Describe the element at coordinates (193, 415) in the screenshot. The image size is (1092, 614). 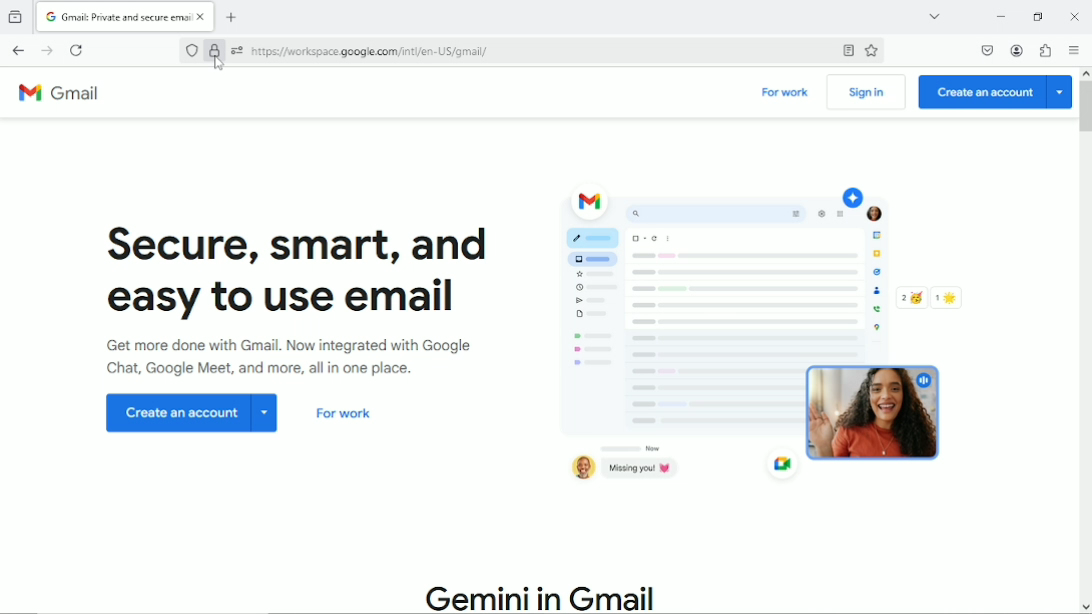
I see `Create an account` at that location.